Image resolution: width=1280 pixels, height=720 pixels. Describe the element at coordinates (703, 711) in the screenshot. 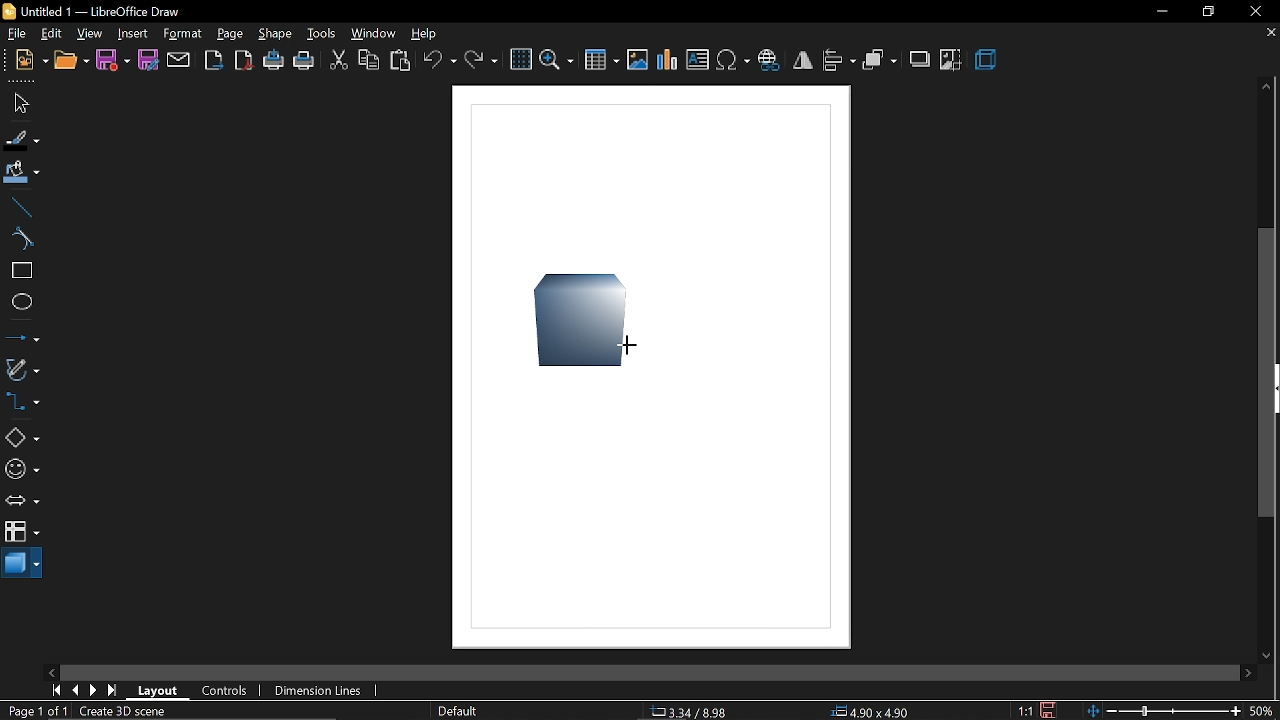

I see `co-ordinates` at that location.